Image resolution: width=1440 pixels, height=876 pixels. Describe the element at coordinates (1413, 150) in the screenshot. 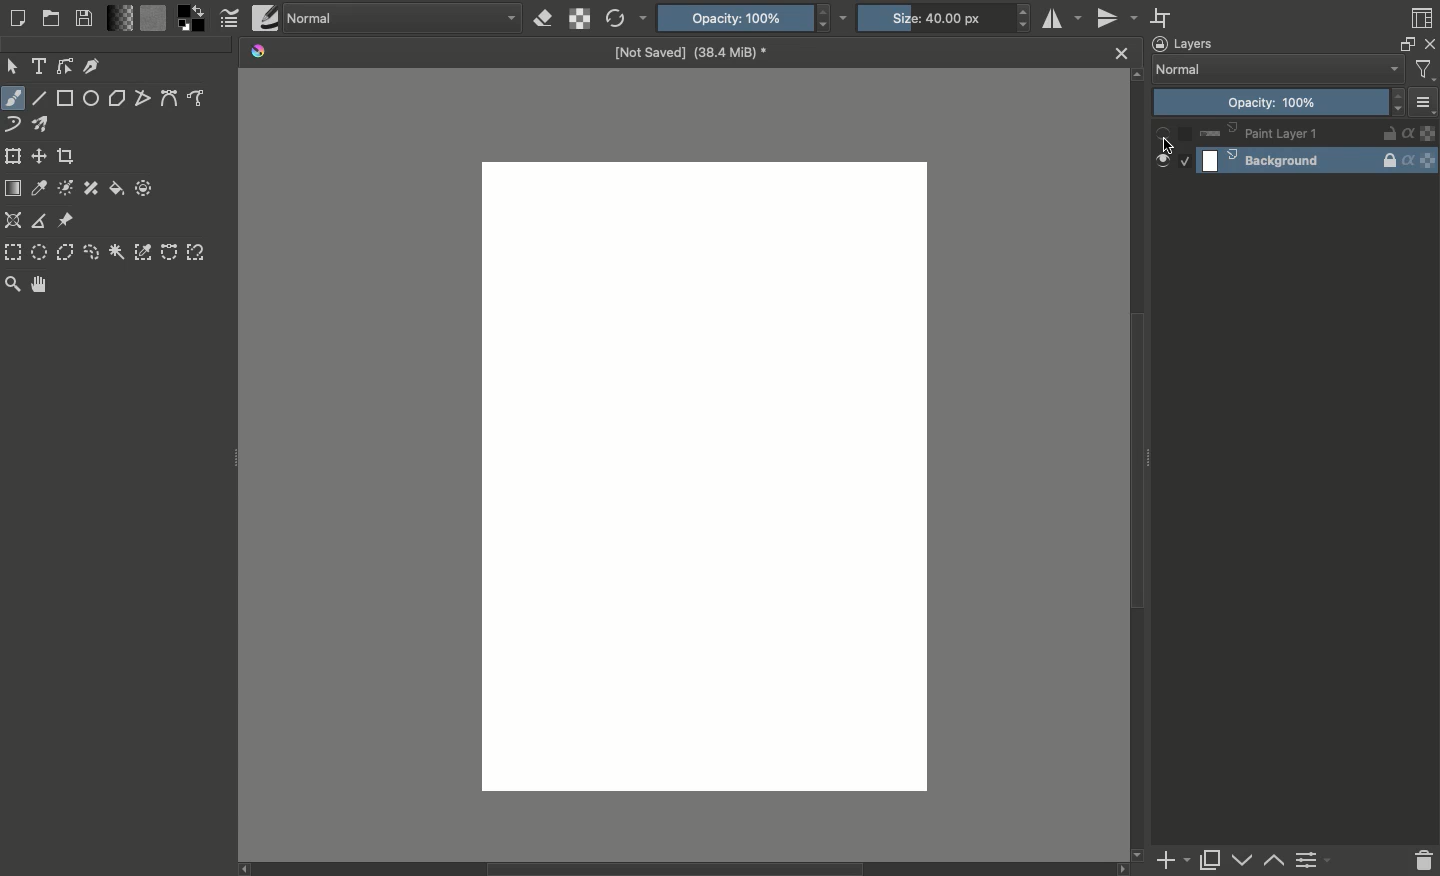

I see `Alpha` at that location.